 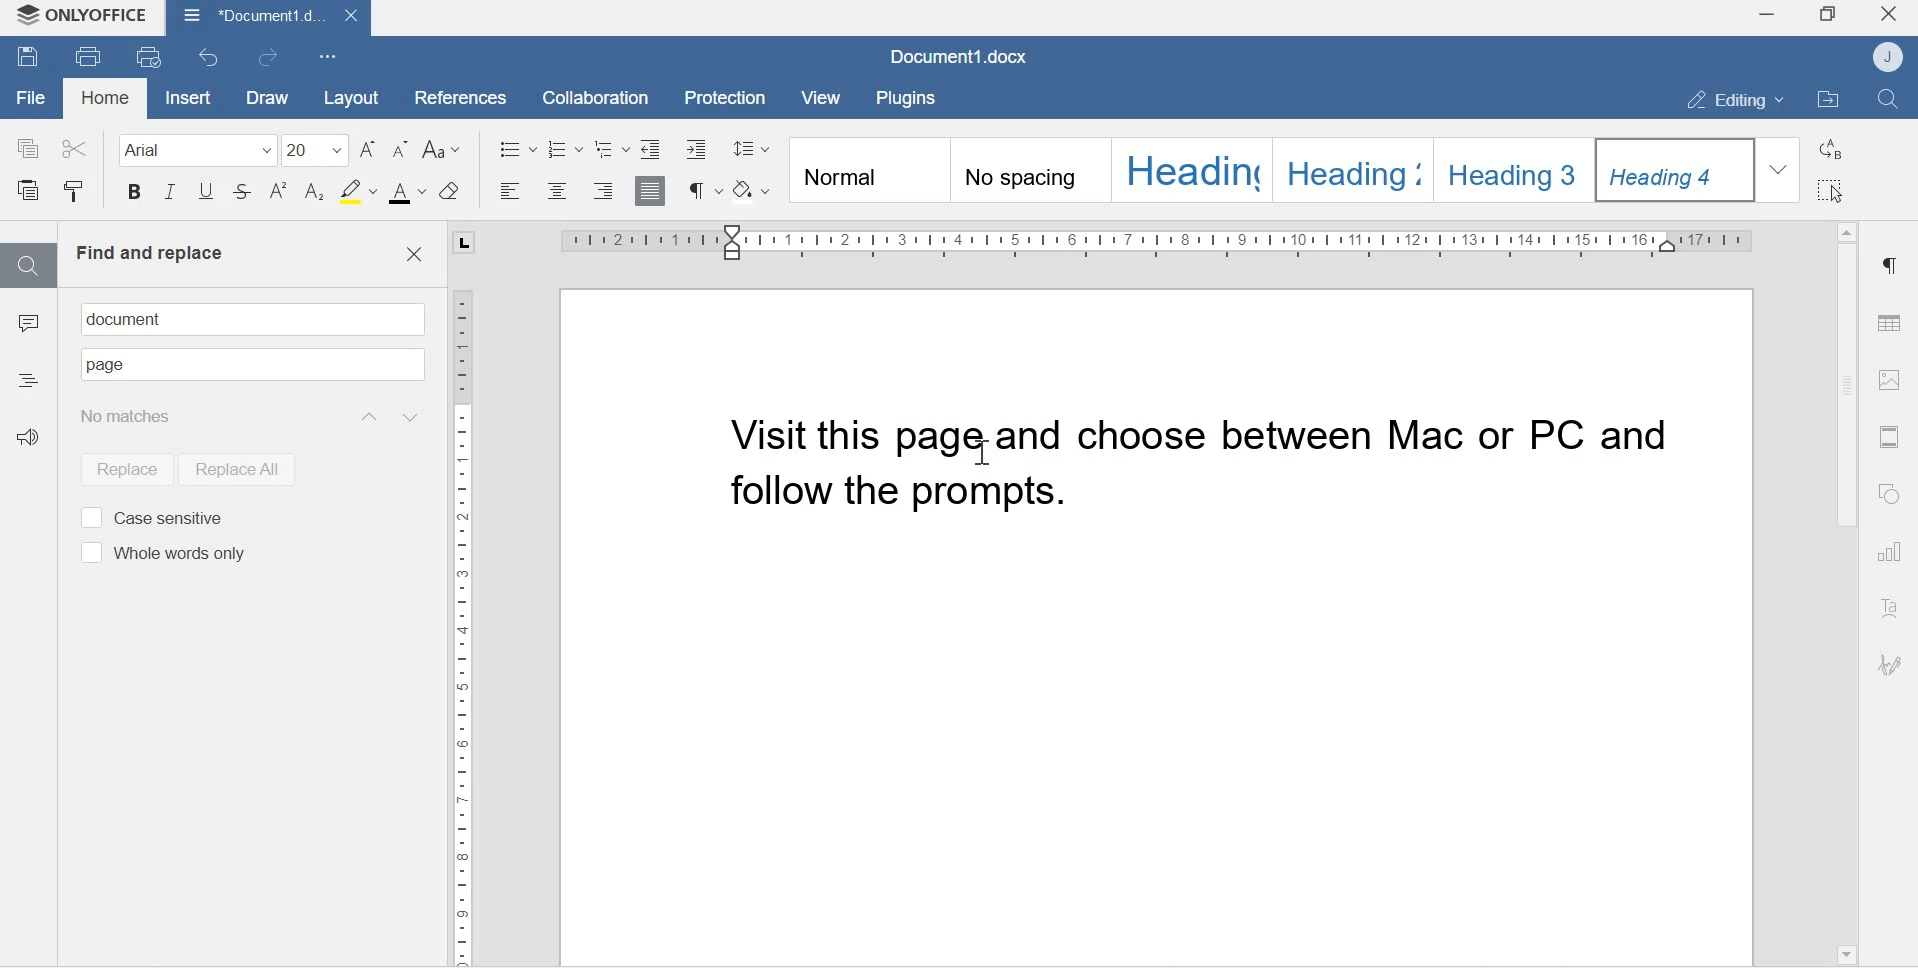 What do you see at coordinates (158, 415) in the screenshot?
I see `Search results: 1/1` at bounding box center [158, 415].